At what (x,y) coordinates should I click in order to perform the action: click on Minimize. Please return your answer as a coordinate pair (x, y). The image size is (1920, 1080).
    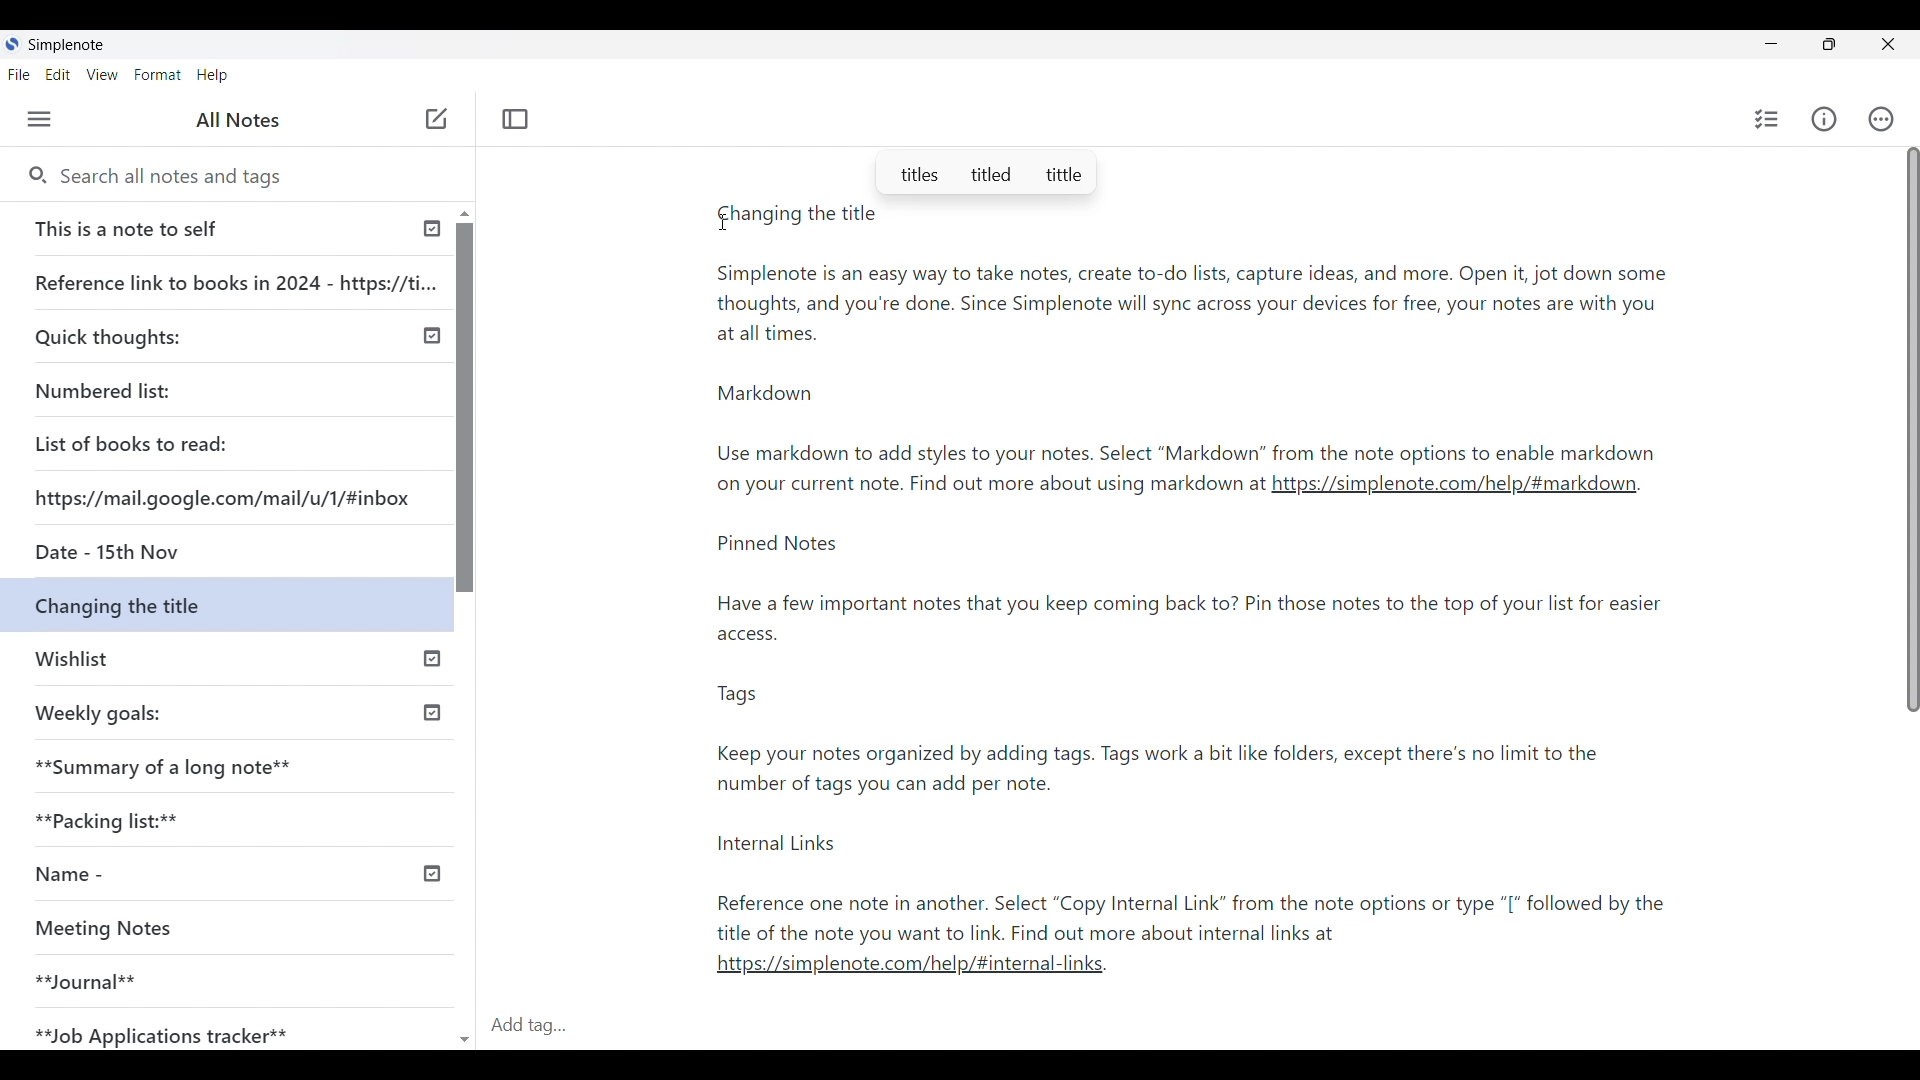
    Looking at the image, I should click on (1771, 44).